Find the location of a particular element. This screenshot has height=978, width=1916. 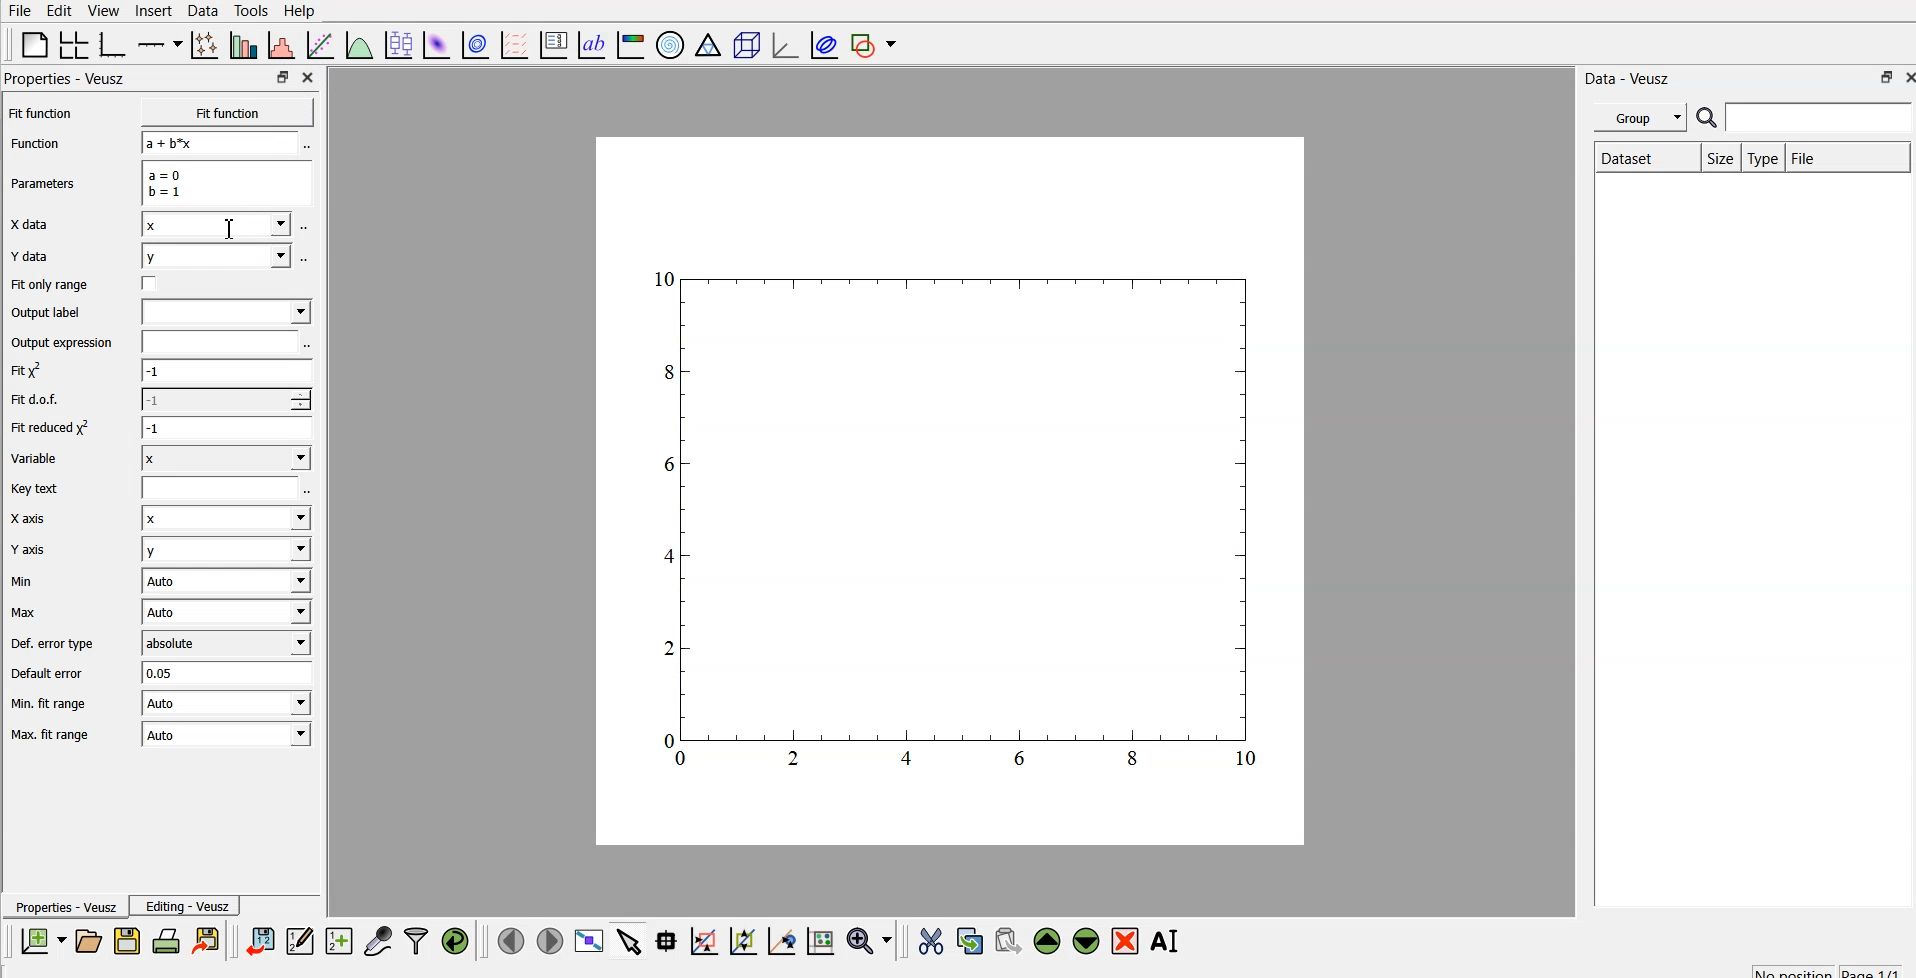

fit y^2 is located at coordinates (48, 372).